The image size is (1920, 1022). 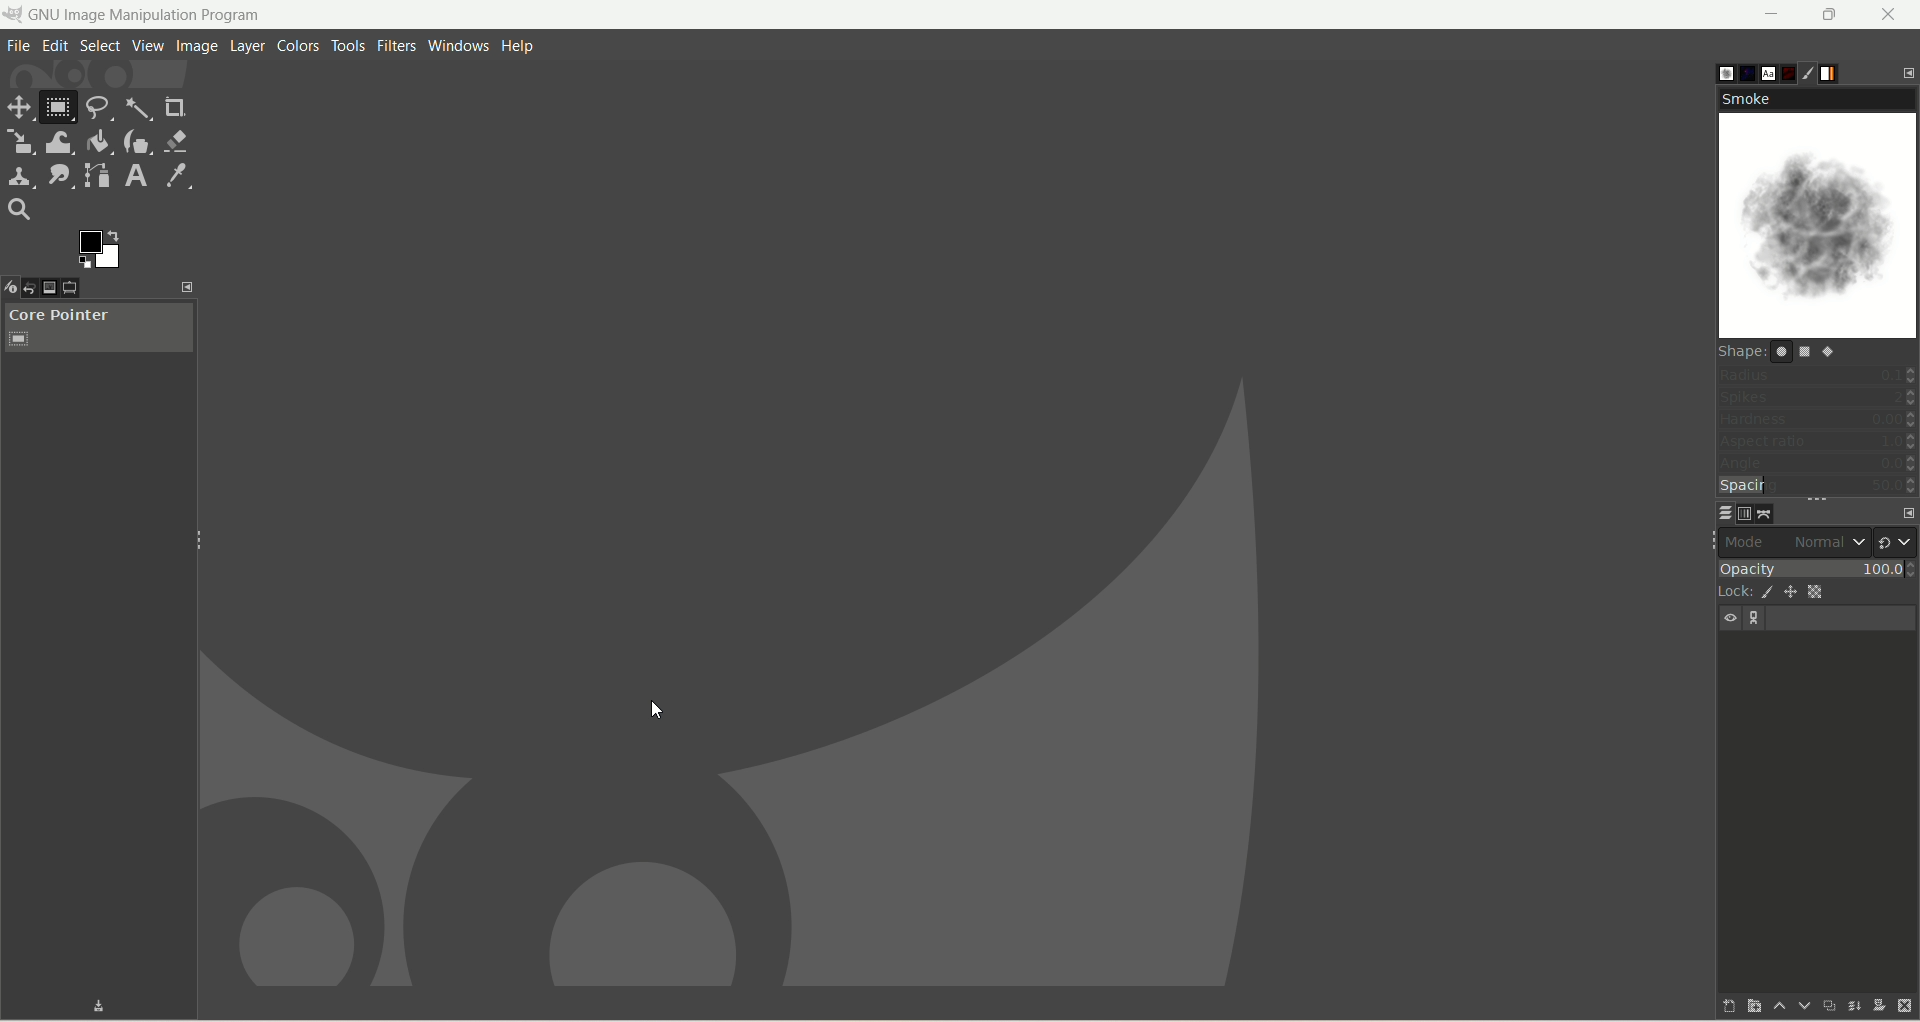 I want to click on lock pixels, so click(x=1764, y=592).